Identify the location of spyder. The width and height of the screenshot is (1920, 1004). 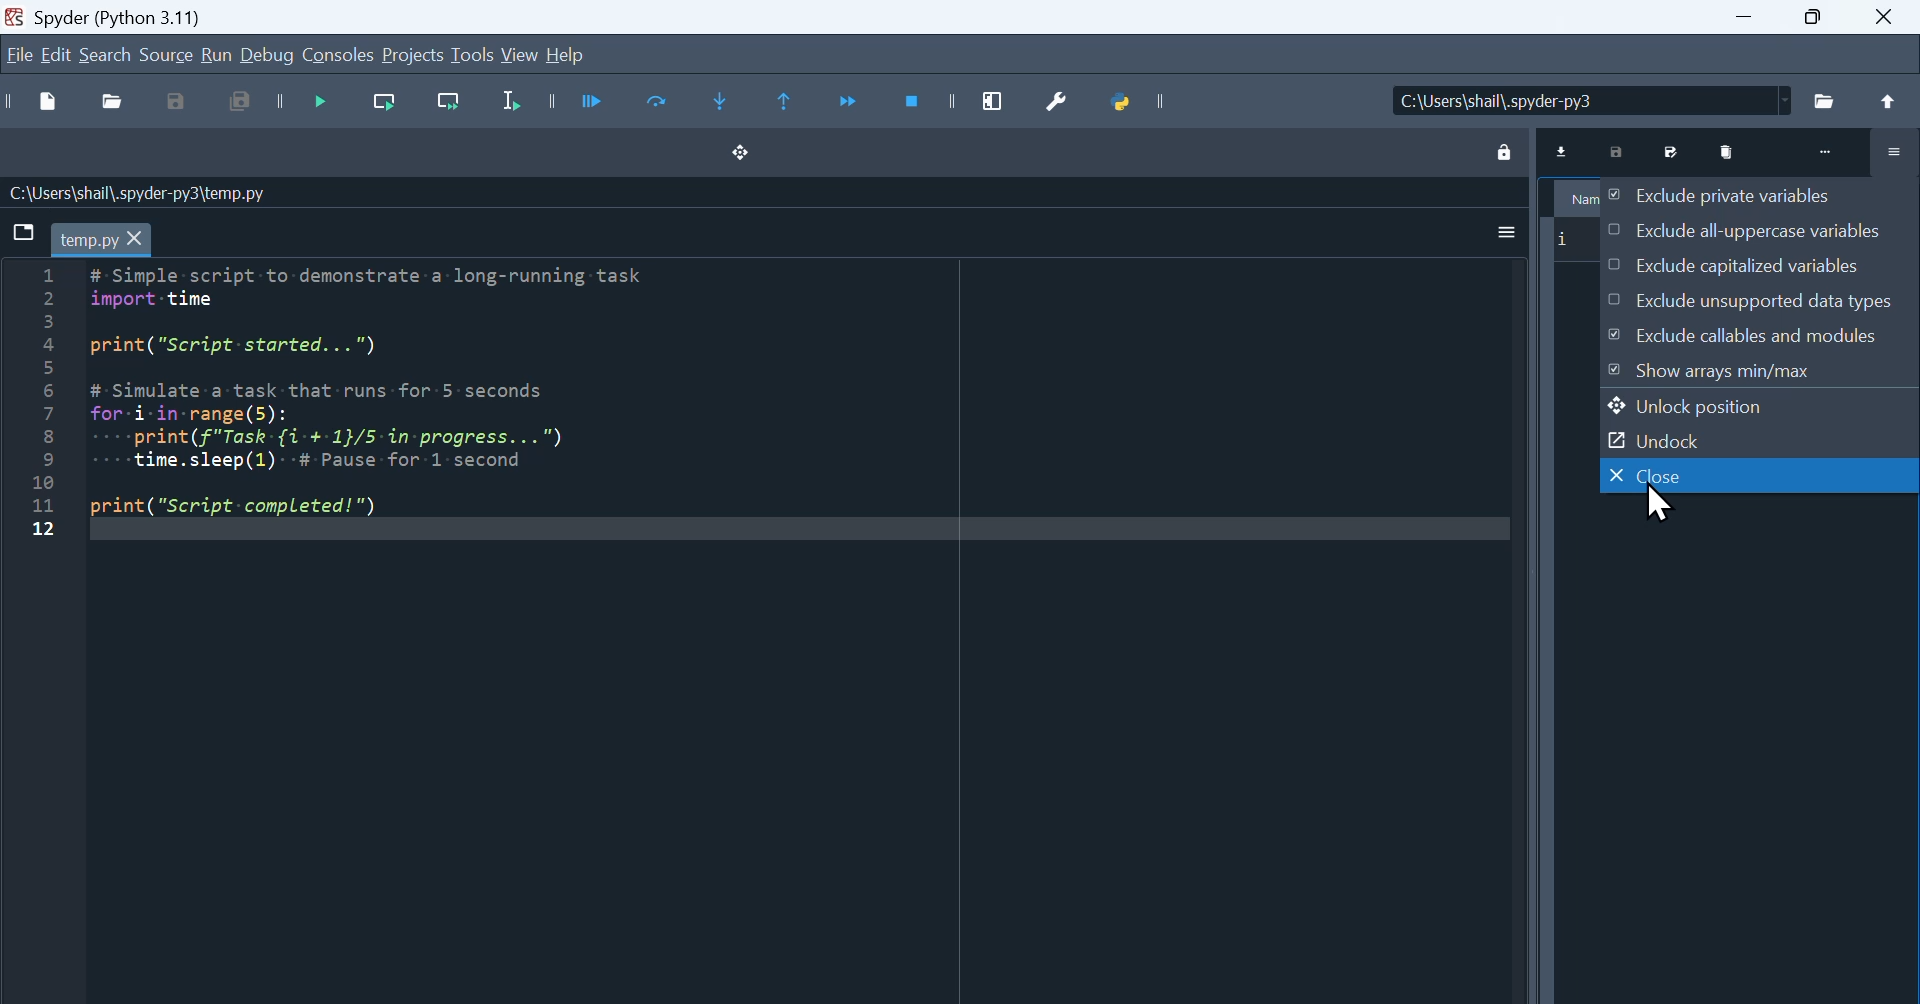
(106, 16).